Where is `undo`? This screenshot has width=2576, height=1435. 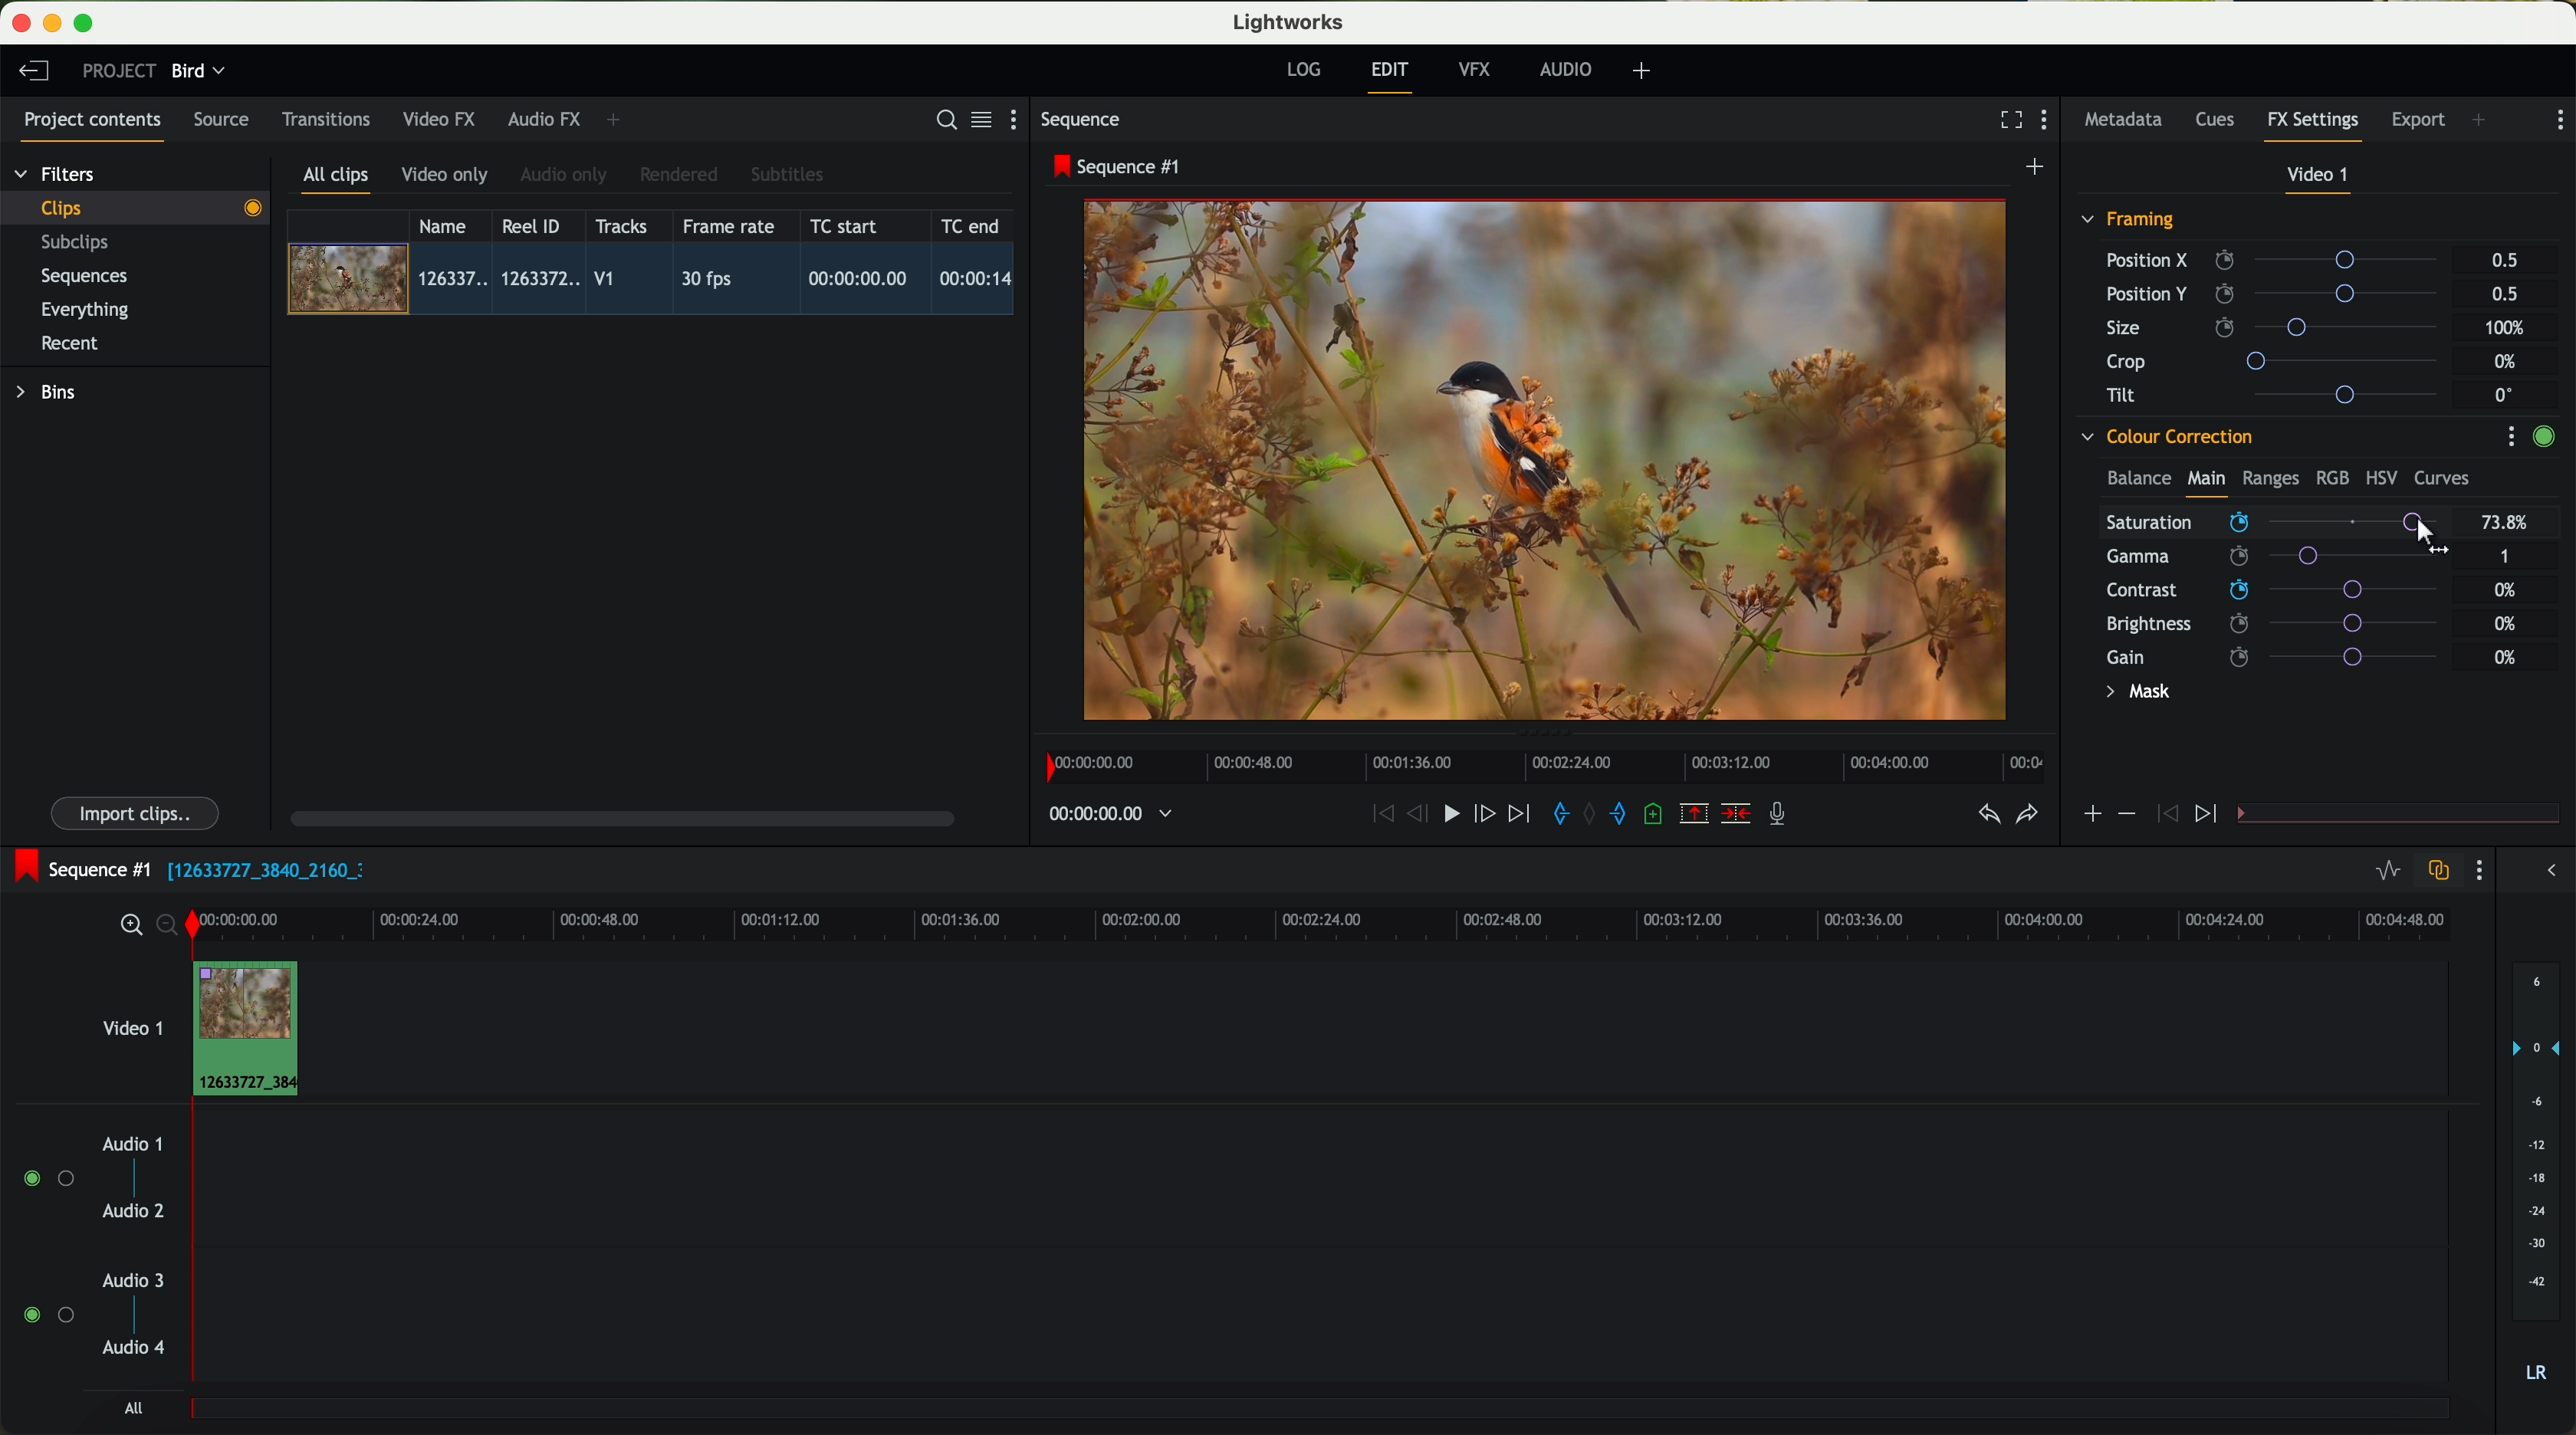
undo is located at coordinates (1987, 815).